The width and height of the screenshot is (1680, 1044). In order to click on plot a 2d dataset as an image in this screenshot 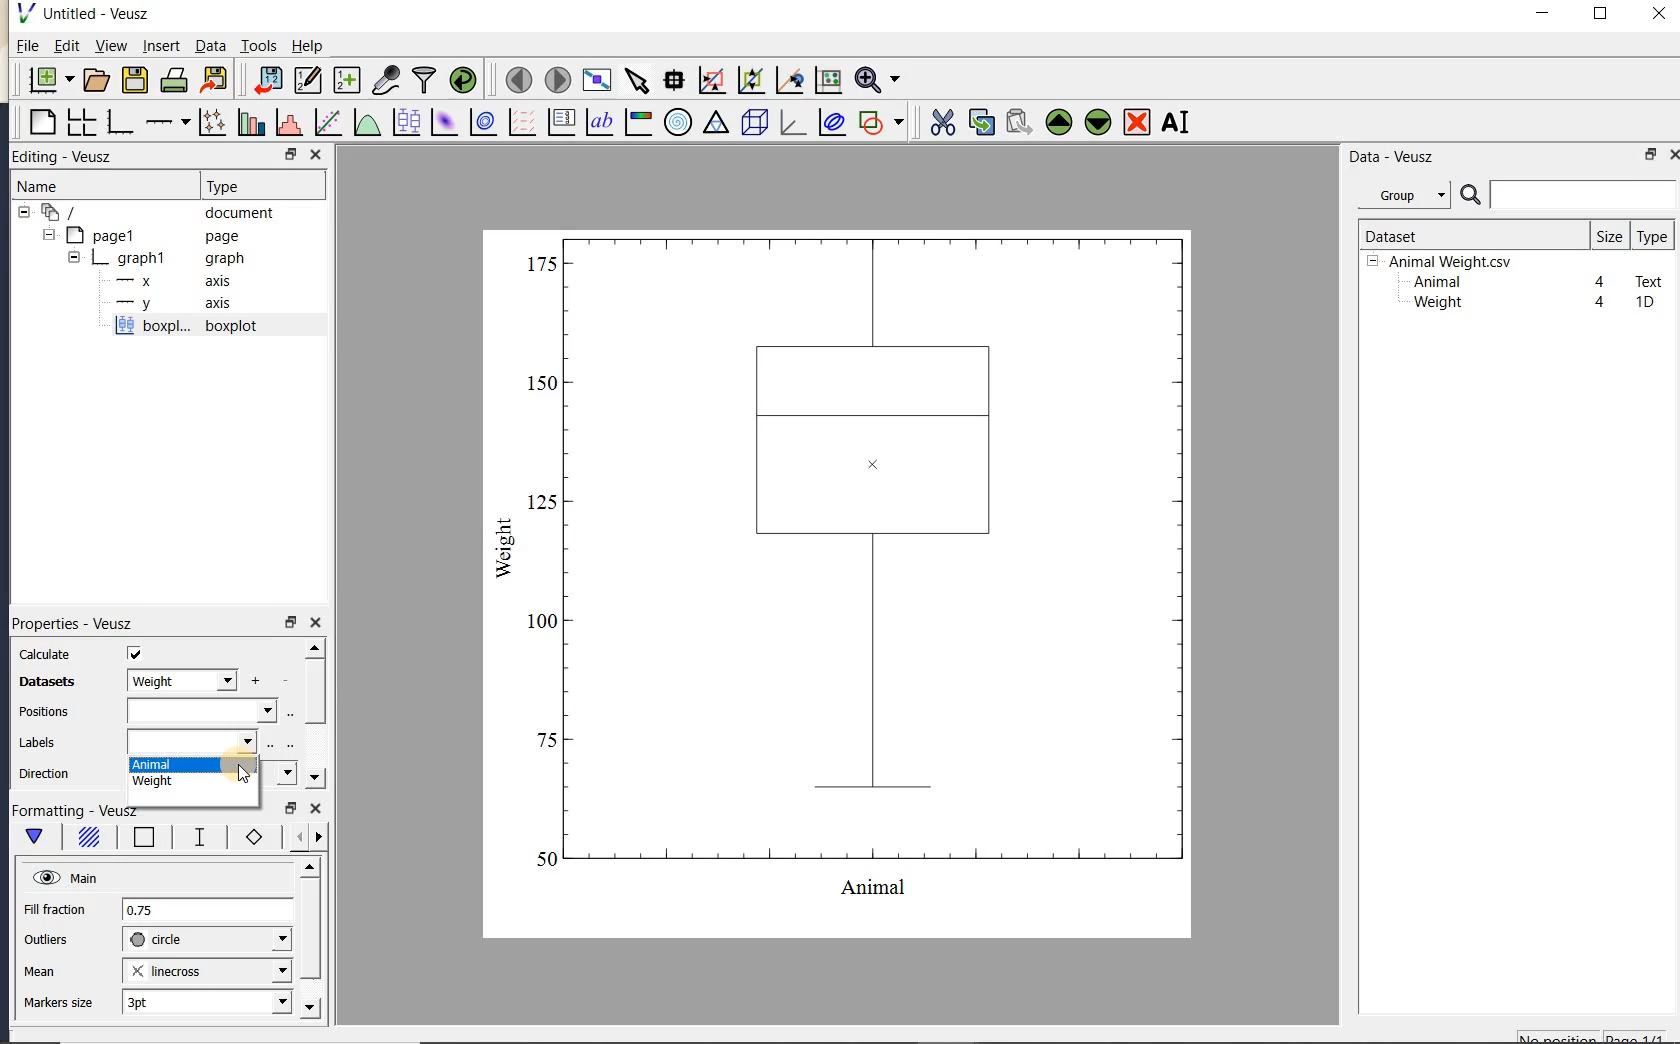, I will do `click(443, 122)`.